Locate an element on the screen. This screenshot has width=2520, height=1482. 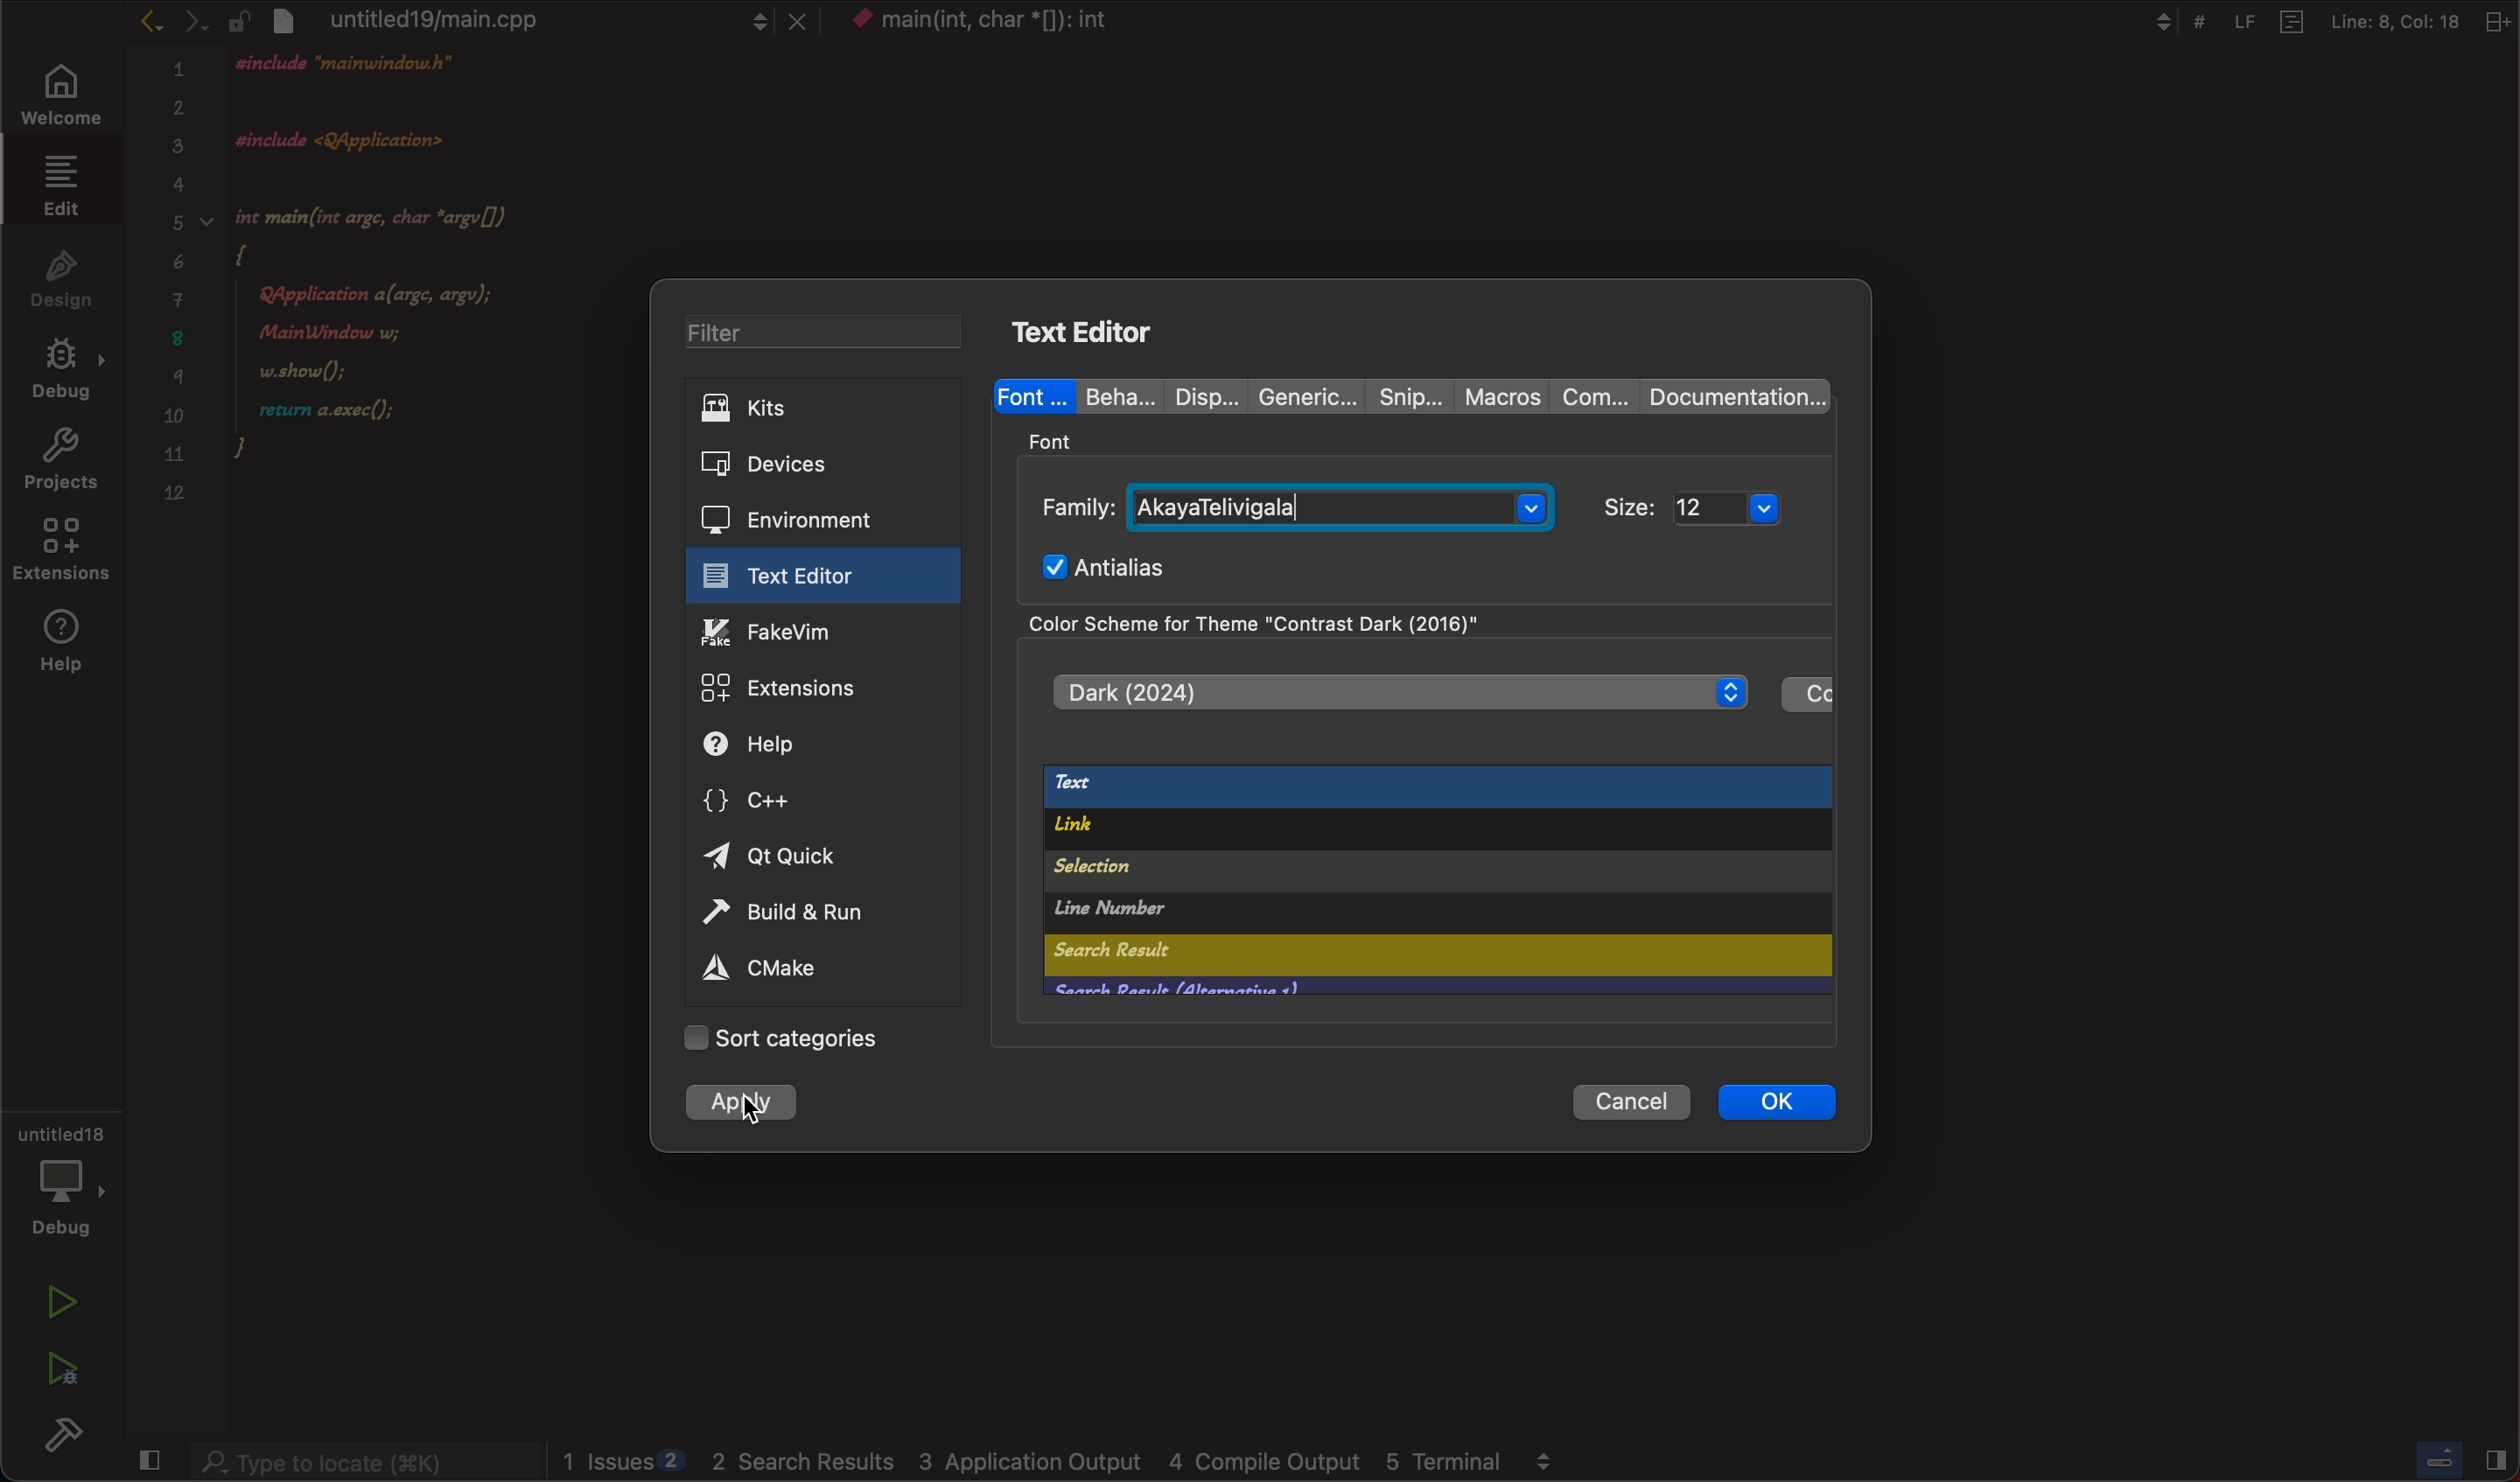
font is located at coordinates (1057, 439).